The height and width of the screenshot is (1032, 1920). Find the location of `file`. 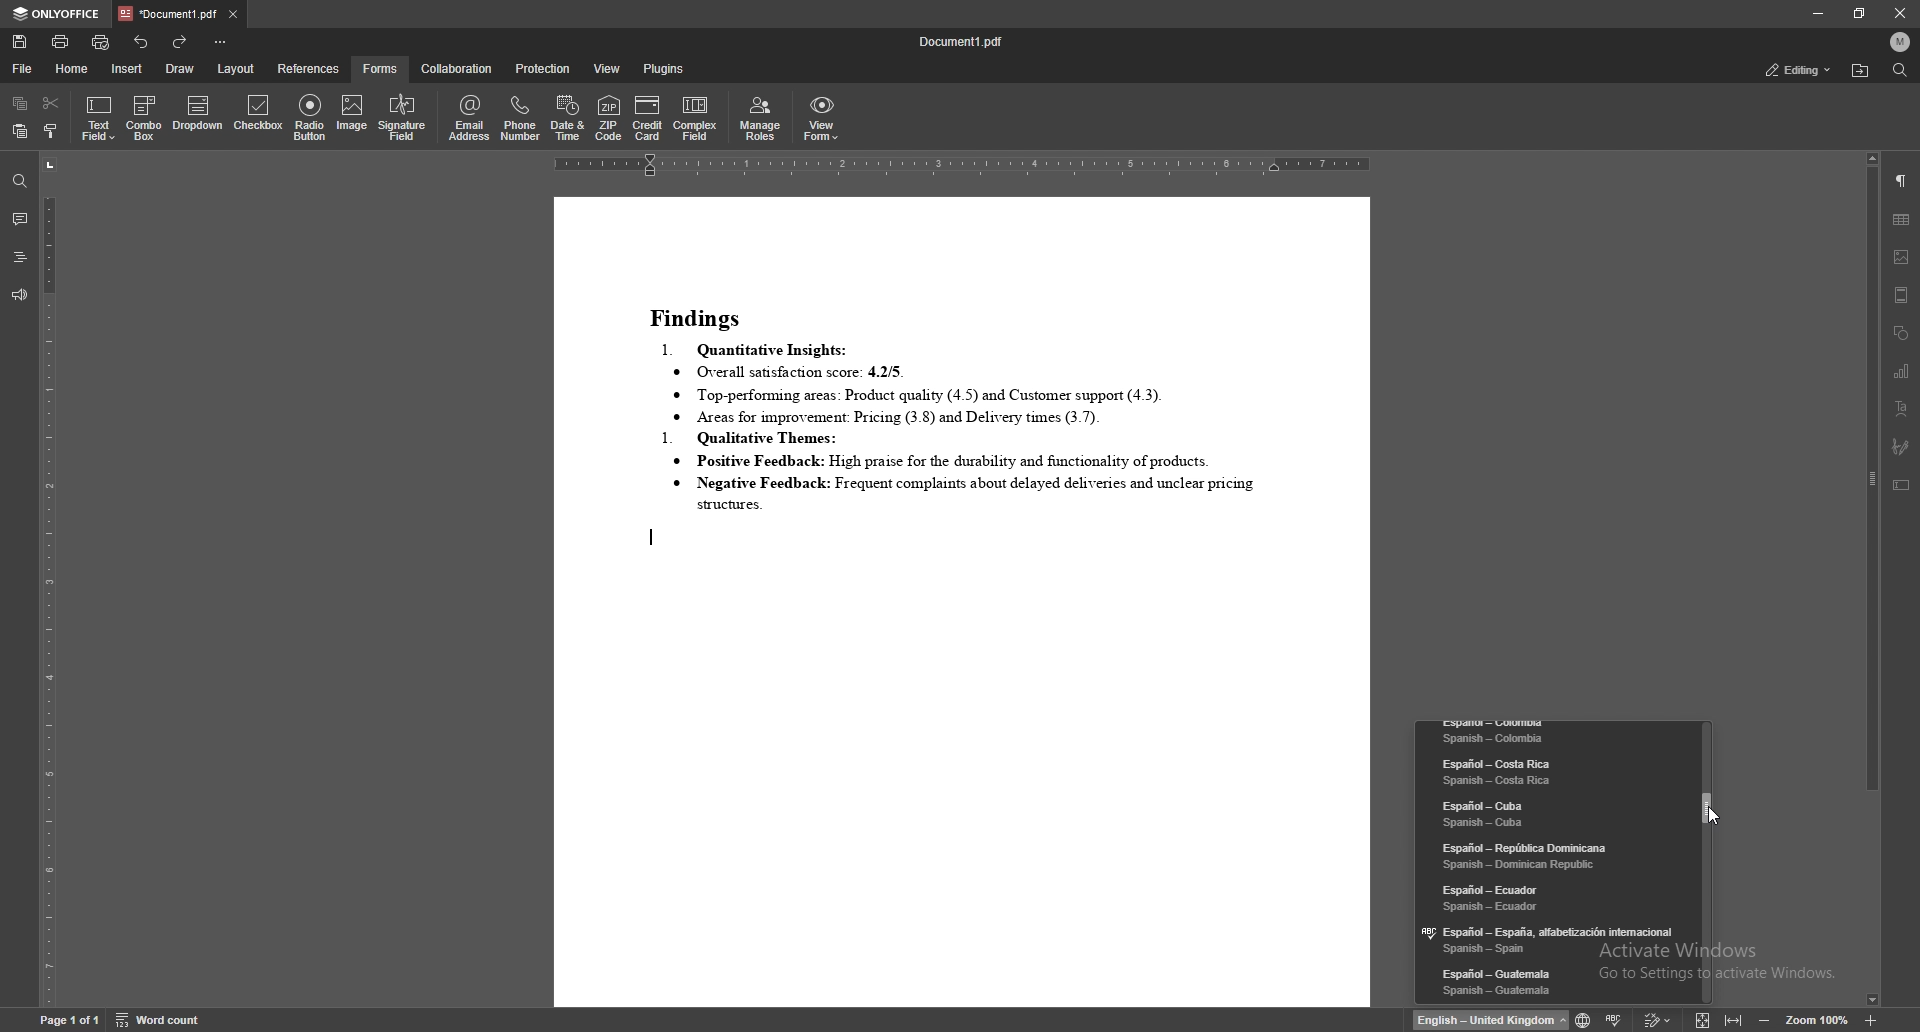

file is located at coordinates (23, 68).